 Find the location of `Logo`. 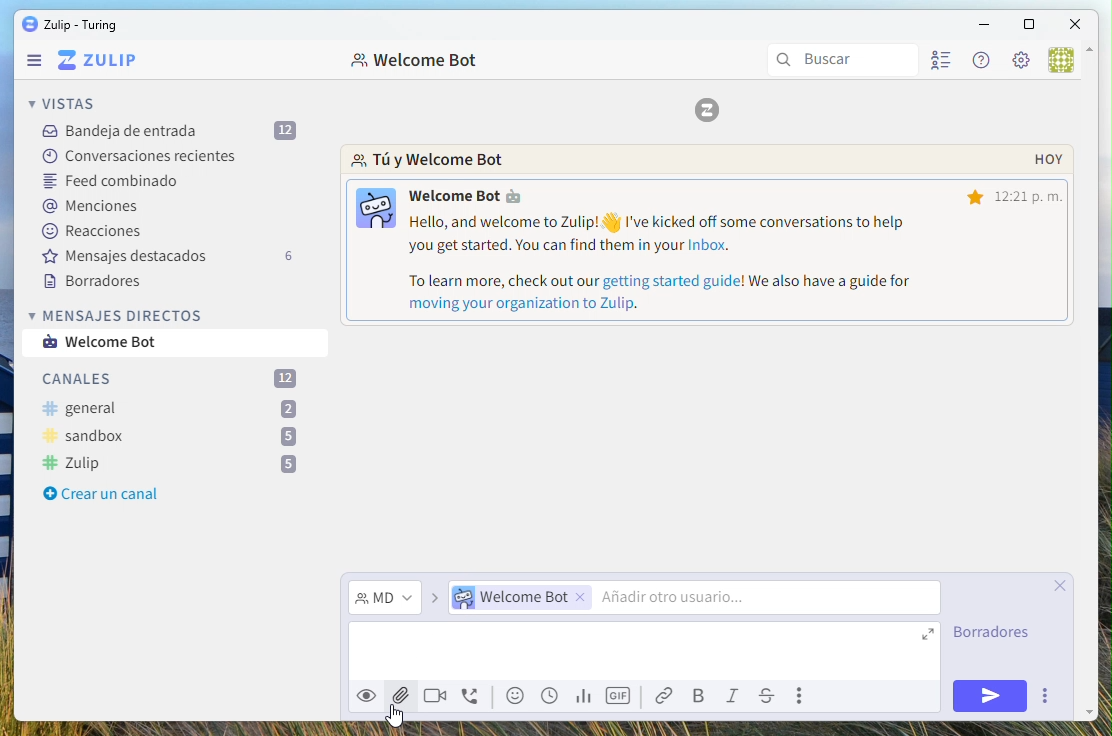

Logo is located at coordinates (708, 112).